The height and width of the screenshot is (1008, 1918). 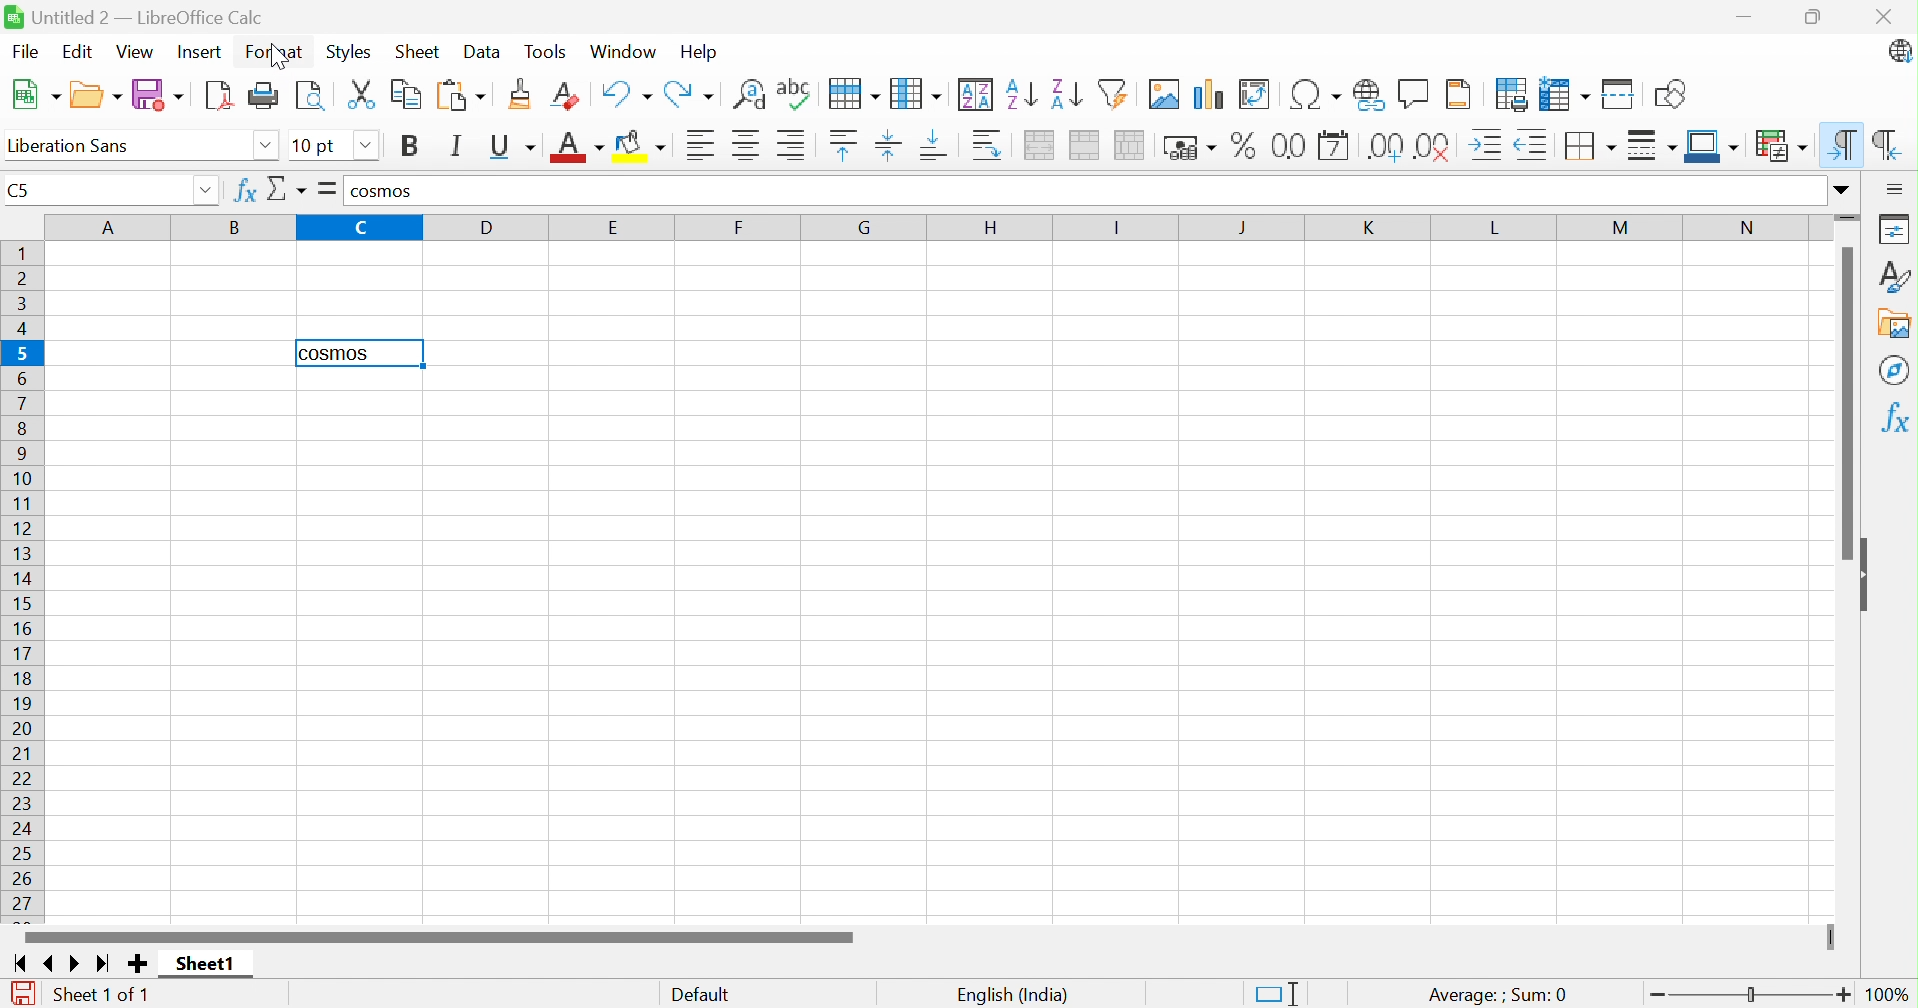 I want to click on Font name, so click(x=127, y=148).